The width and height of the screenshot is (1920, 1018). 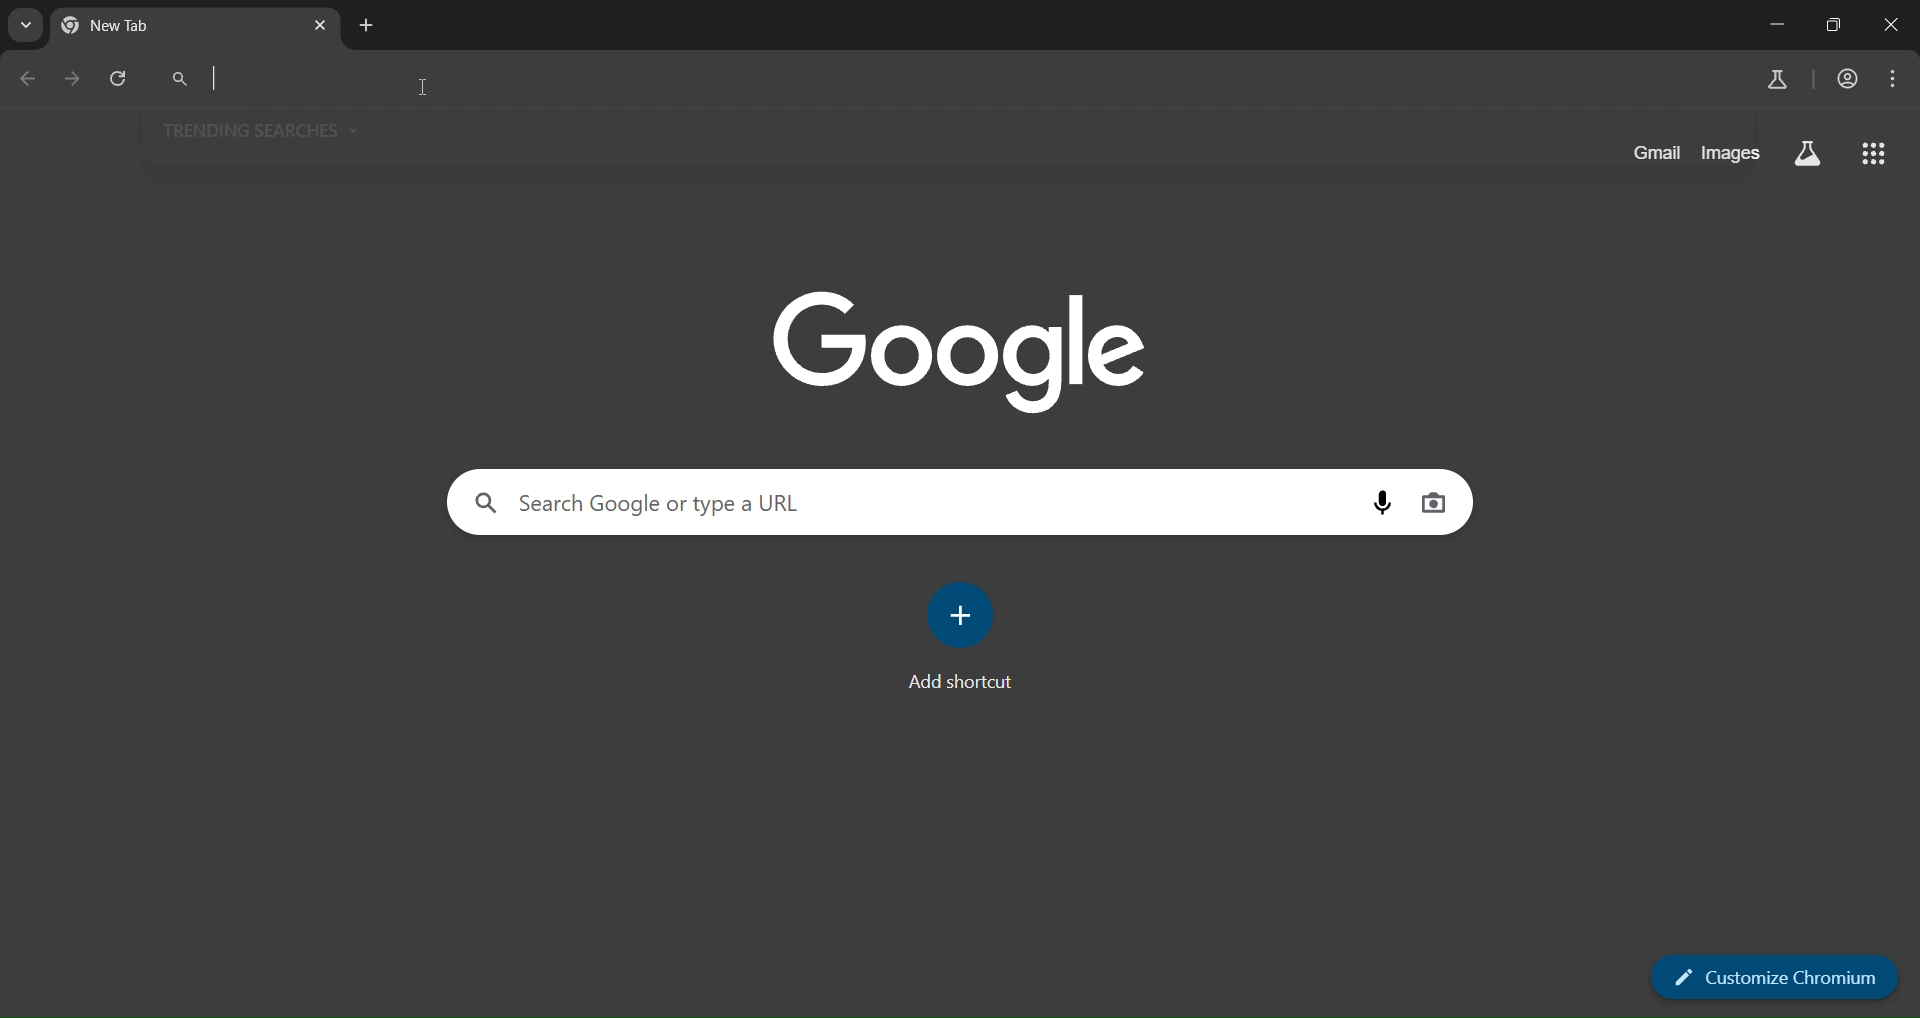 I want to click on menu, so click(x=1894, y=80).